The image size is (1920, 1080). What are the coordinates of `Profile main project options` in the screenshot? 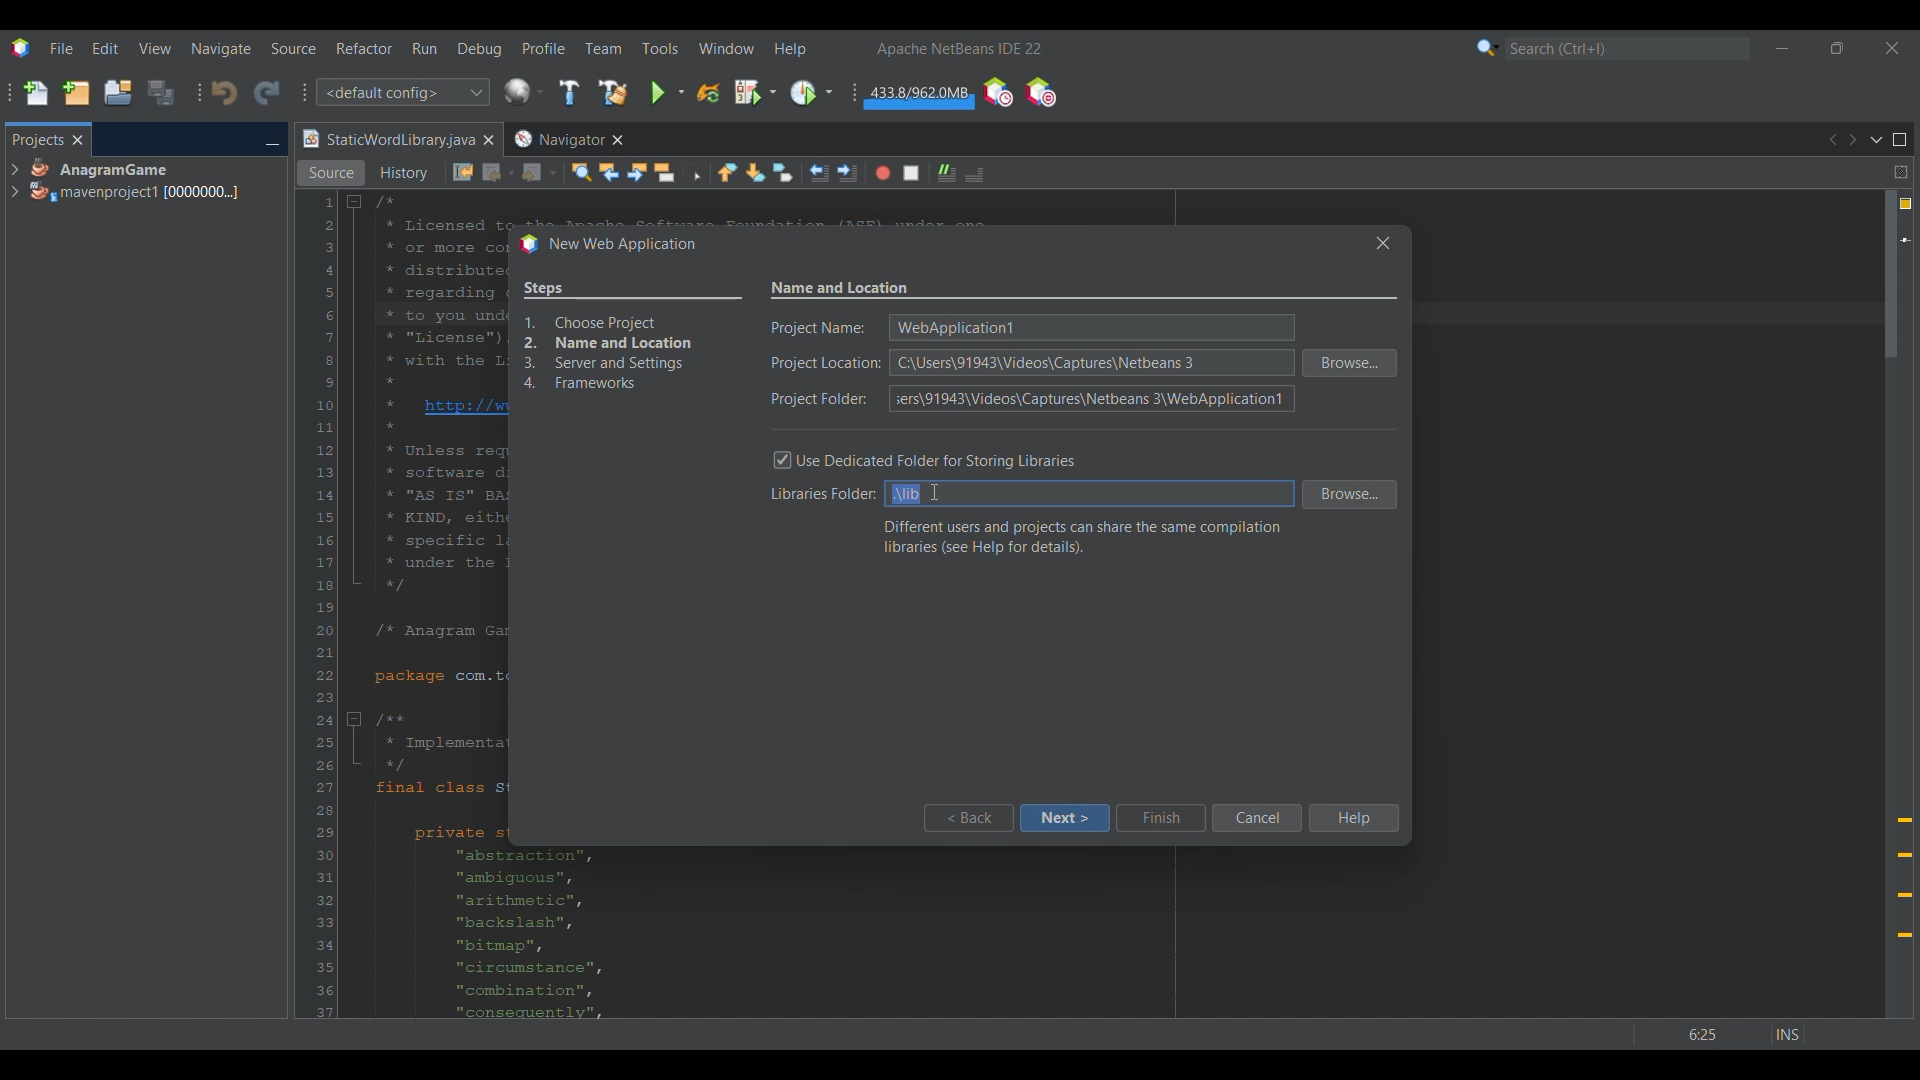 It's located at (811, 93).